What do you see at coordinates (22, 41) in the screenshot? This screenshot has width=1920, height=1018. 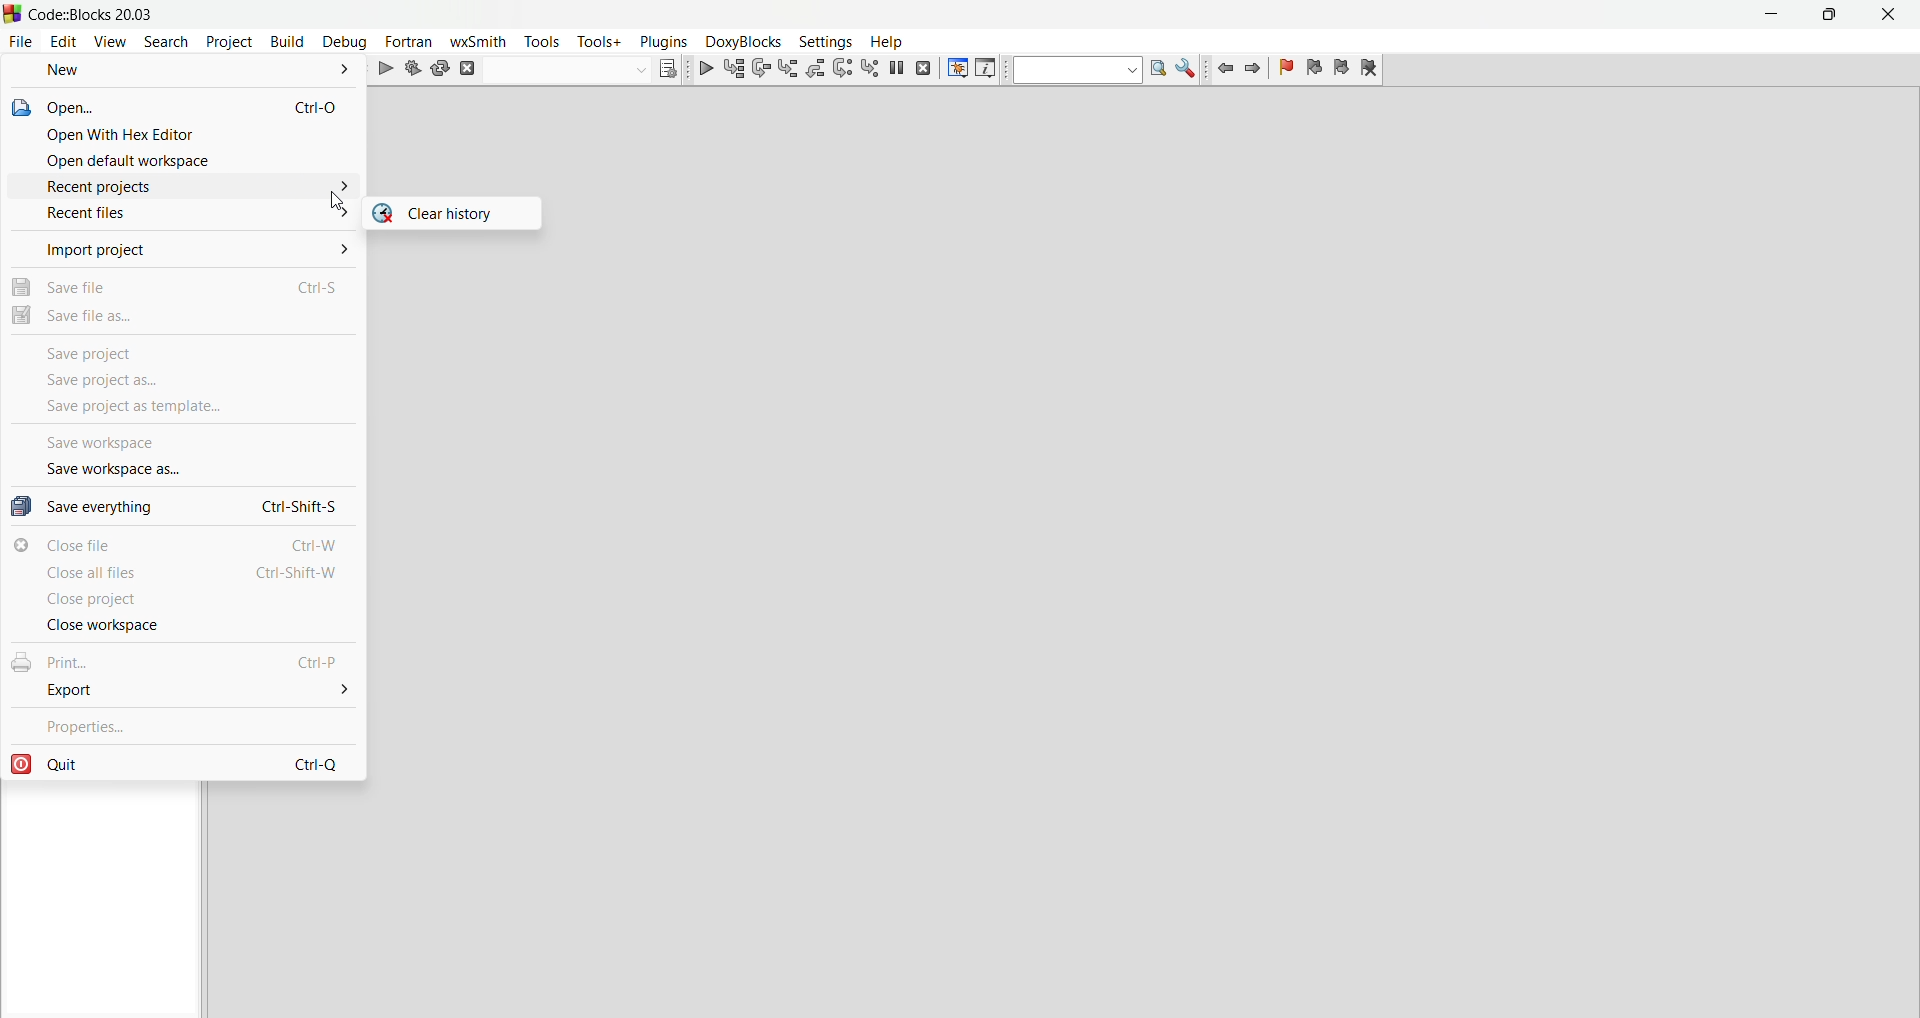 I see `file` at bounding box center [22, 41].